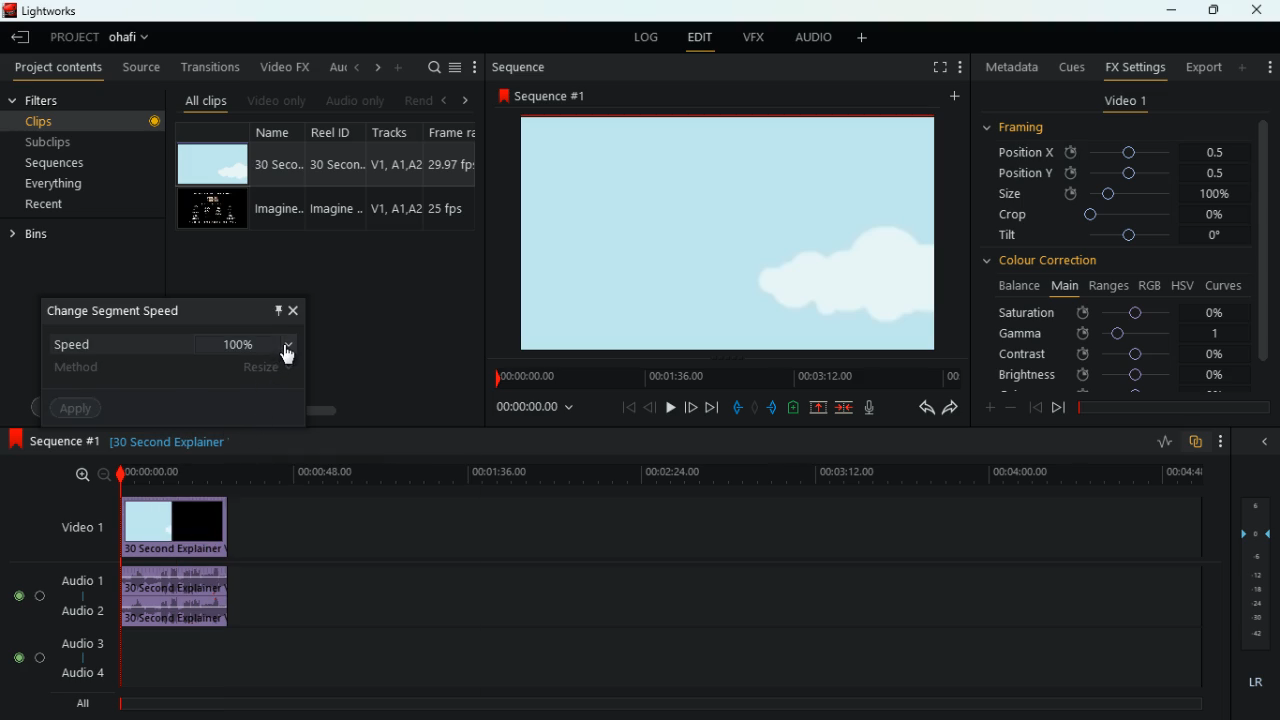 Image resolution: width=1280 pixels, height=720 pixels. What do you see at coordinates (866, 408) in the screenshot?
I see `mic` at bounding box center [866, 408].